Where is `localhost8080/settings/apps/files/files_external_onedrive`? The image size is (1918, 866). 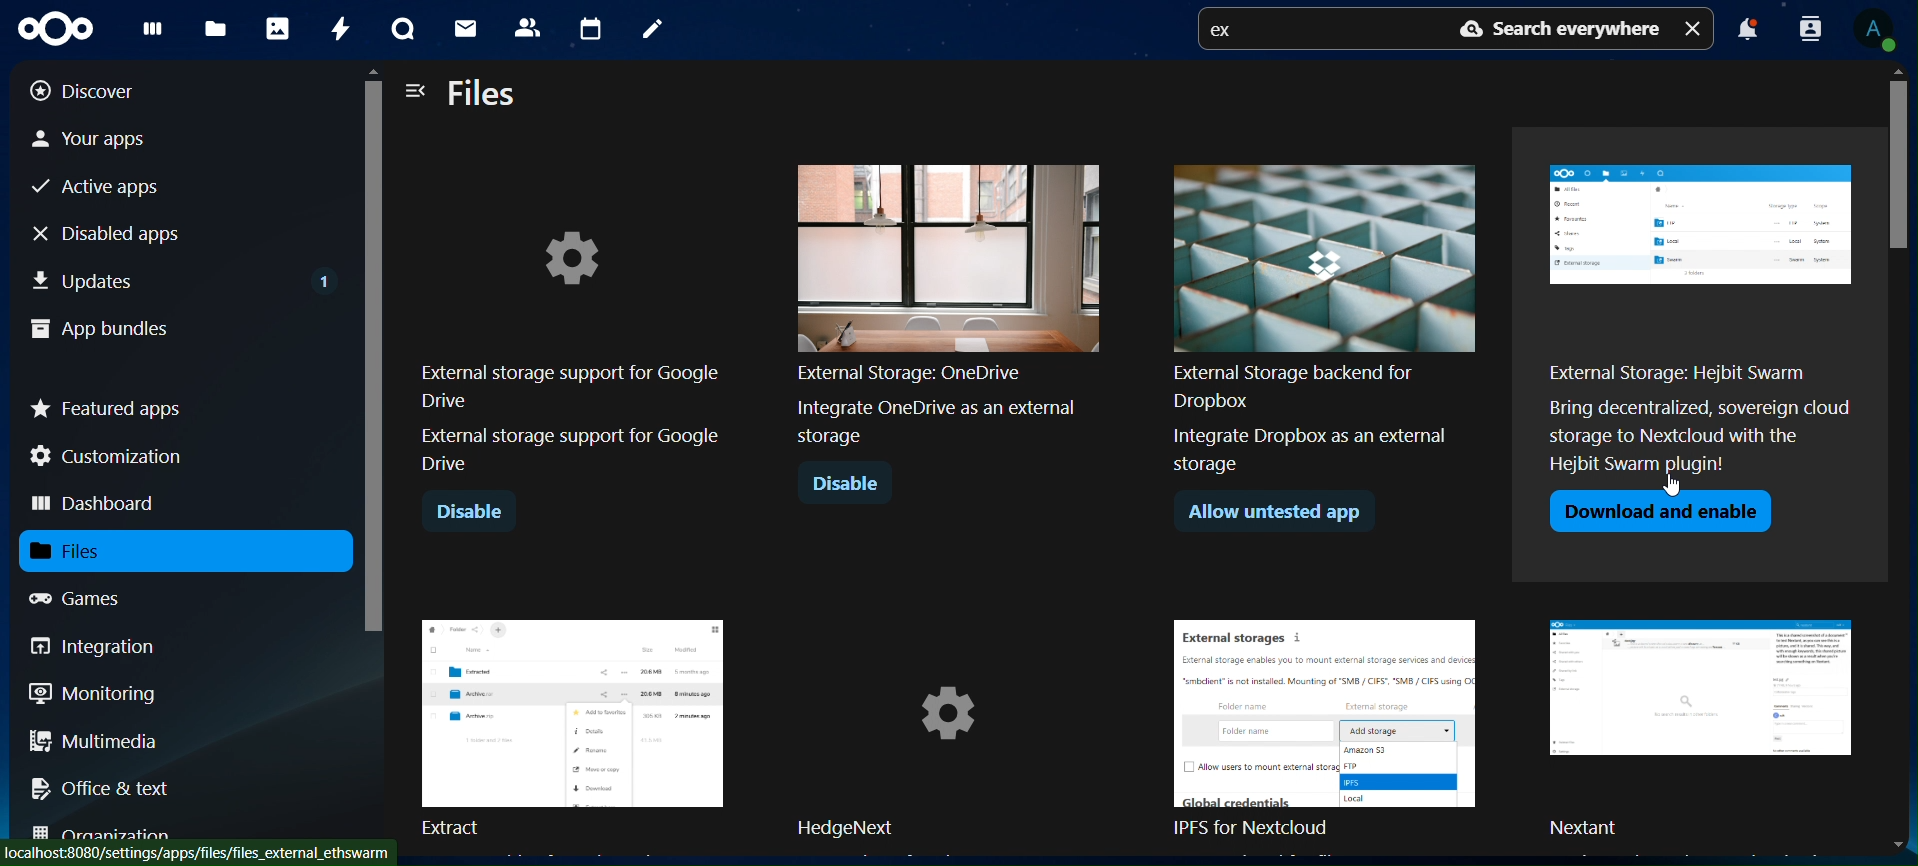
localhost8080/settings/apps/files/files_external_onedrive is located at coordinates (202, 852).